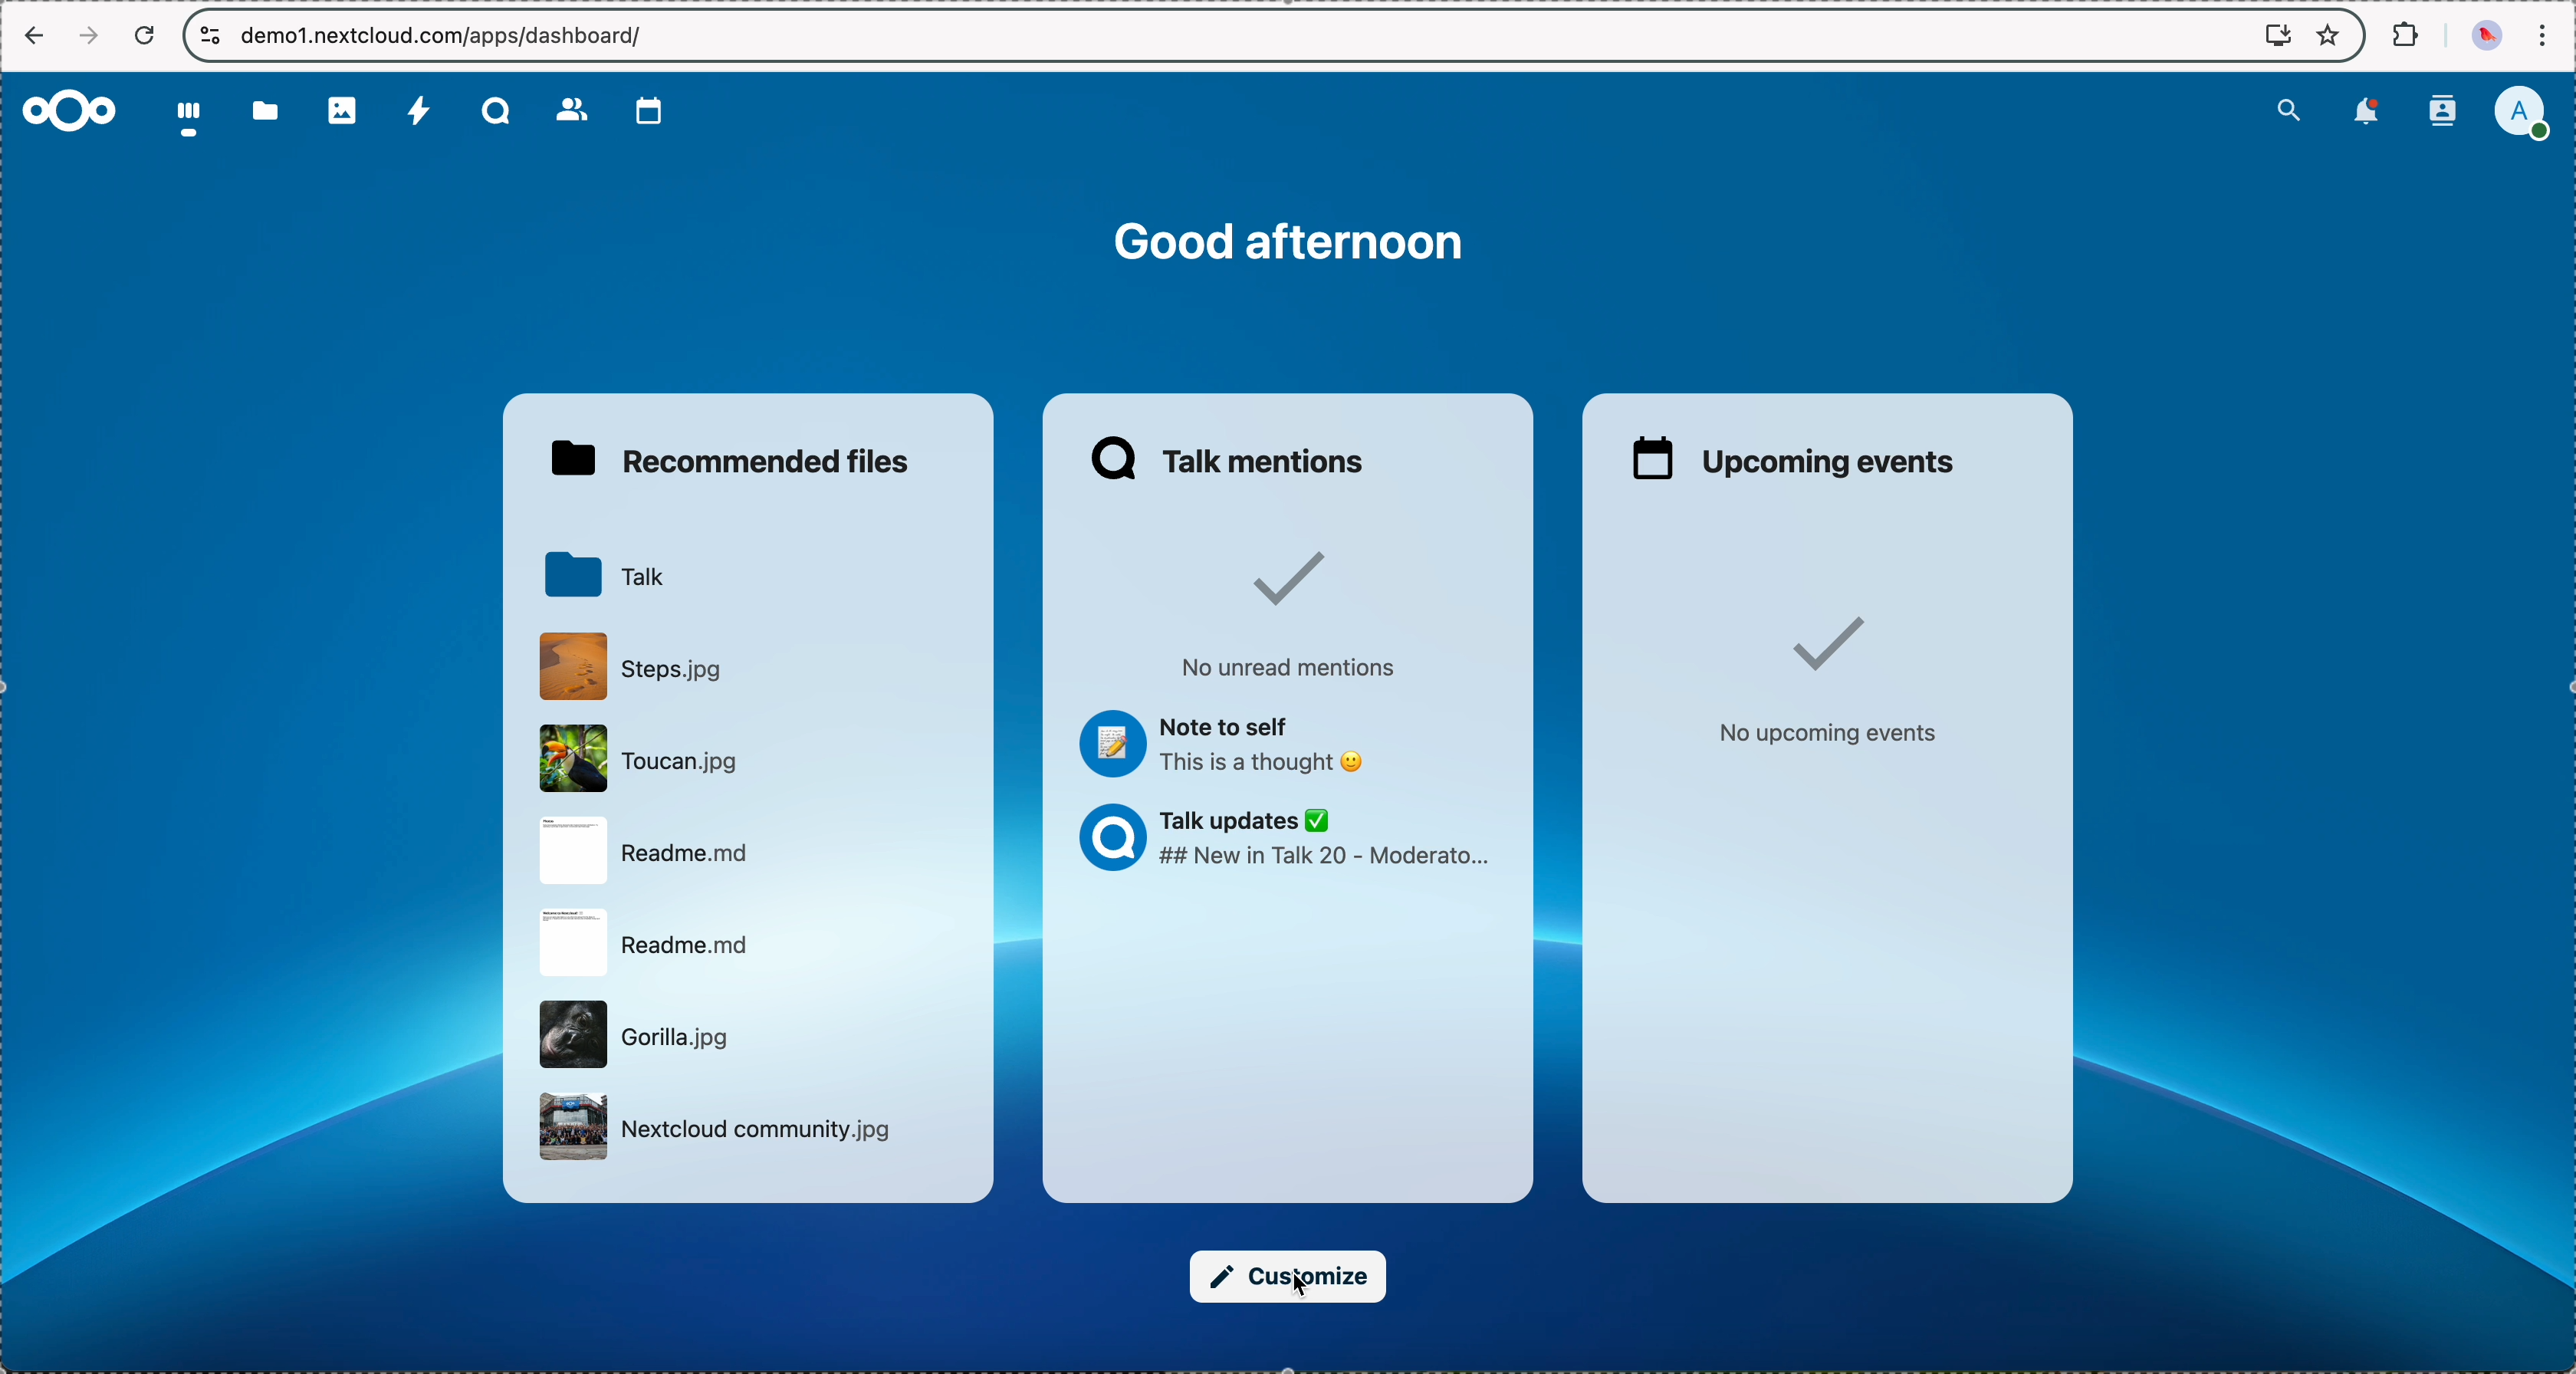 The height and width of the screenshot is (1374, 2576). Describe the element at coordinates (2291, 109) in the screenshot. I see `search` at that location.